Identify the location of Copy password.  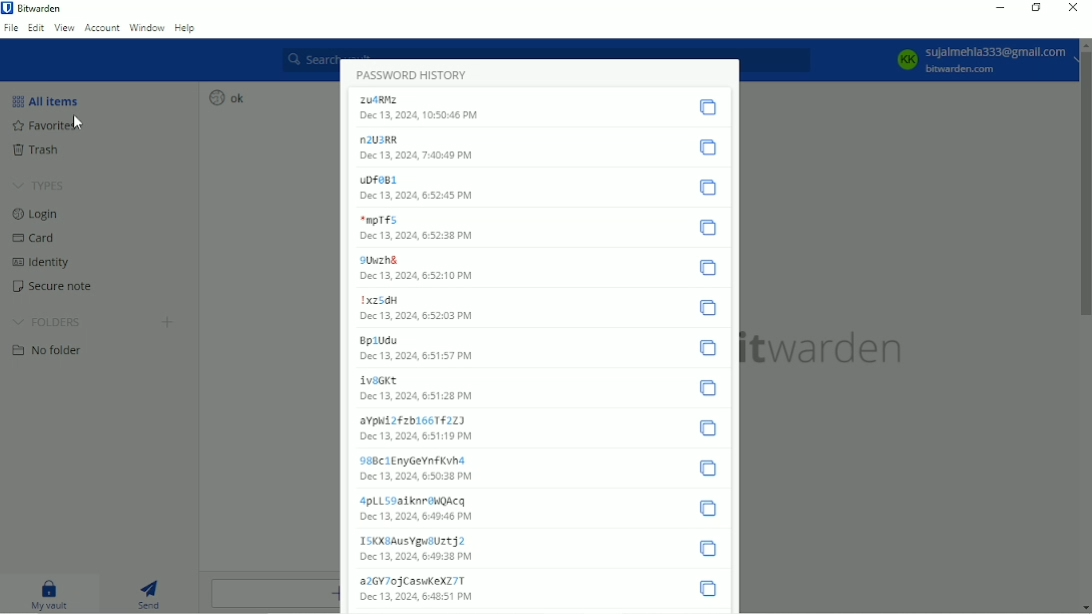
(708, 387).